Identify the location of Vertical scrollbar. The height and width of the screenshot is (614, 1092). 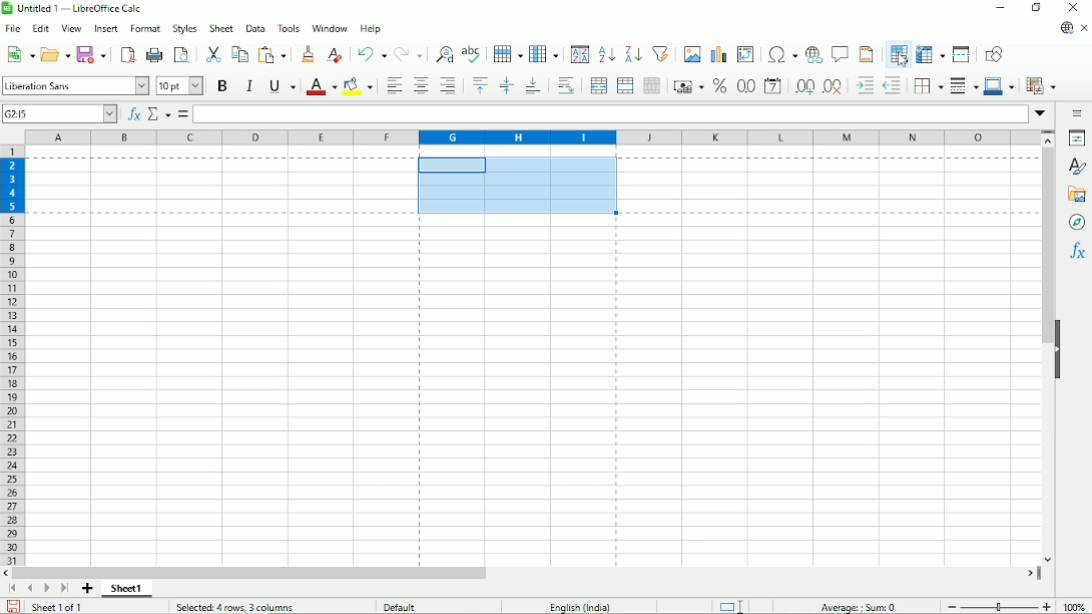
(1043, 248).